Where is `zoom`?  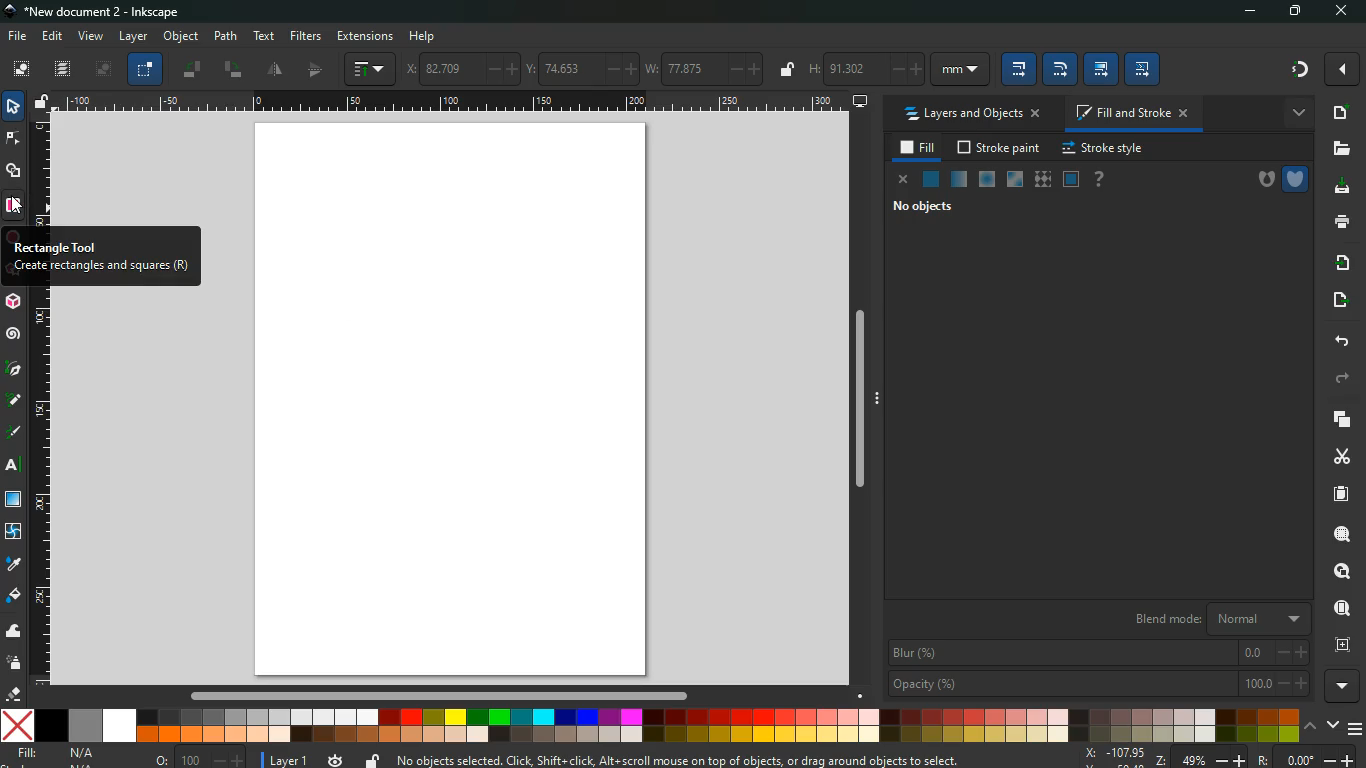 zoom is located at coordinates (1213, 757).